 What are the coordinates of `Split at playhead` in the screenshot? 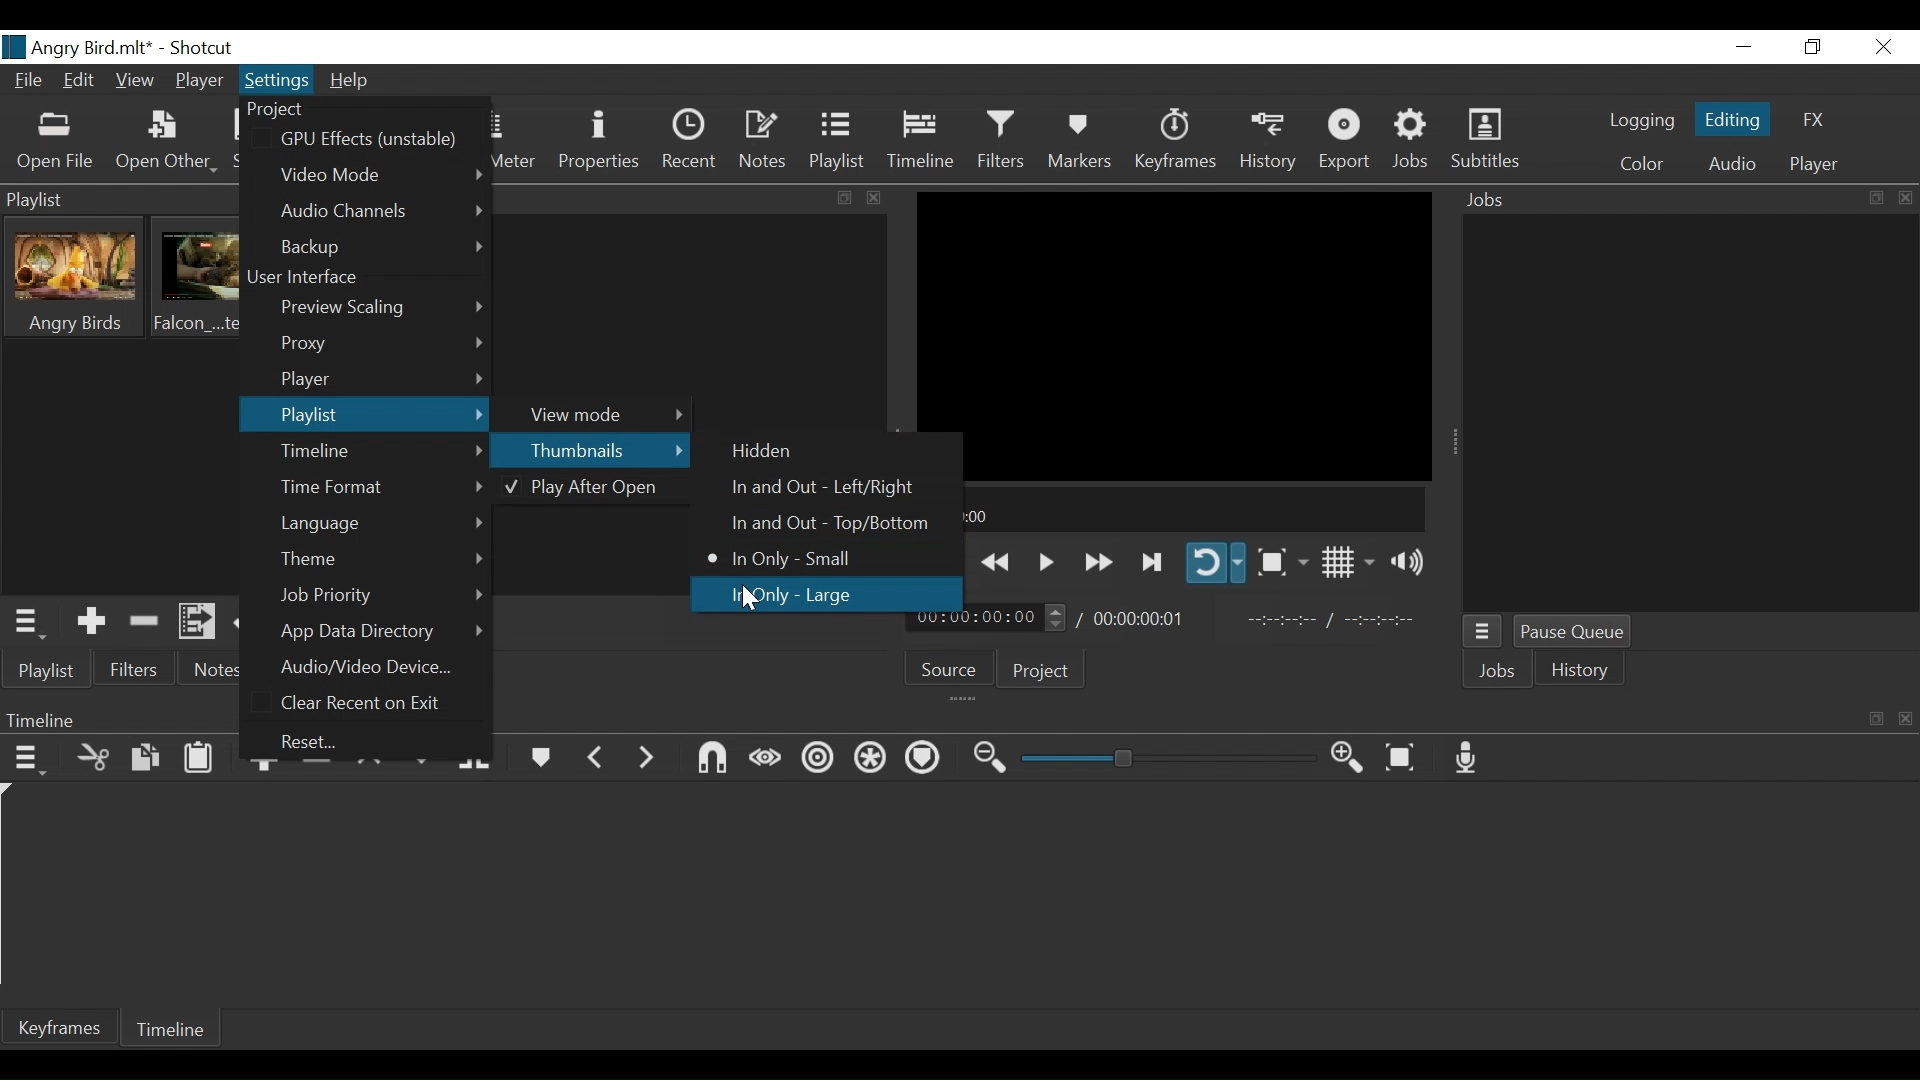 It's located at (476, 761).